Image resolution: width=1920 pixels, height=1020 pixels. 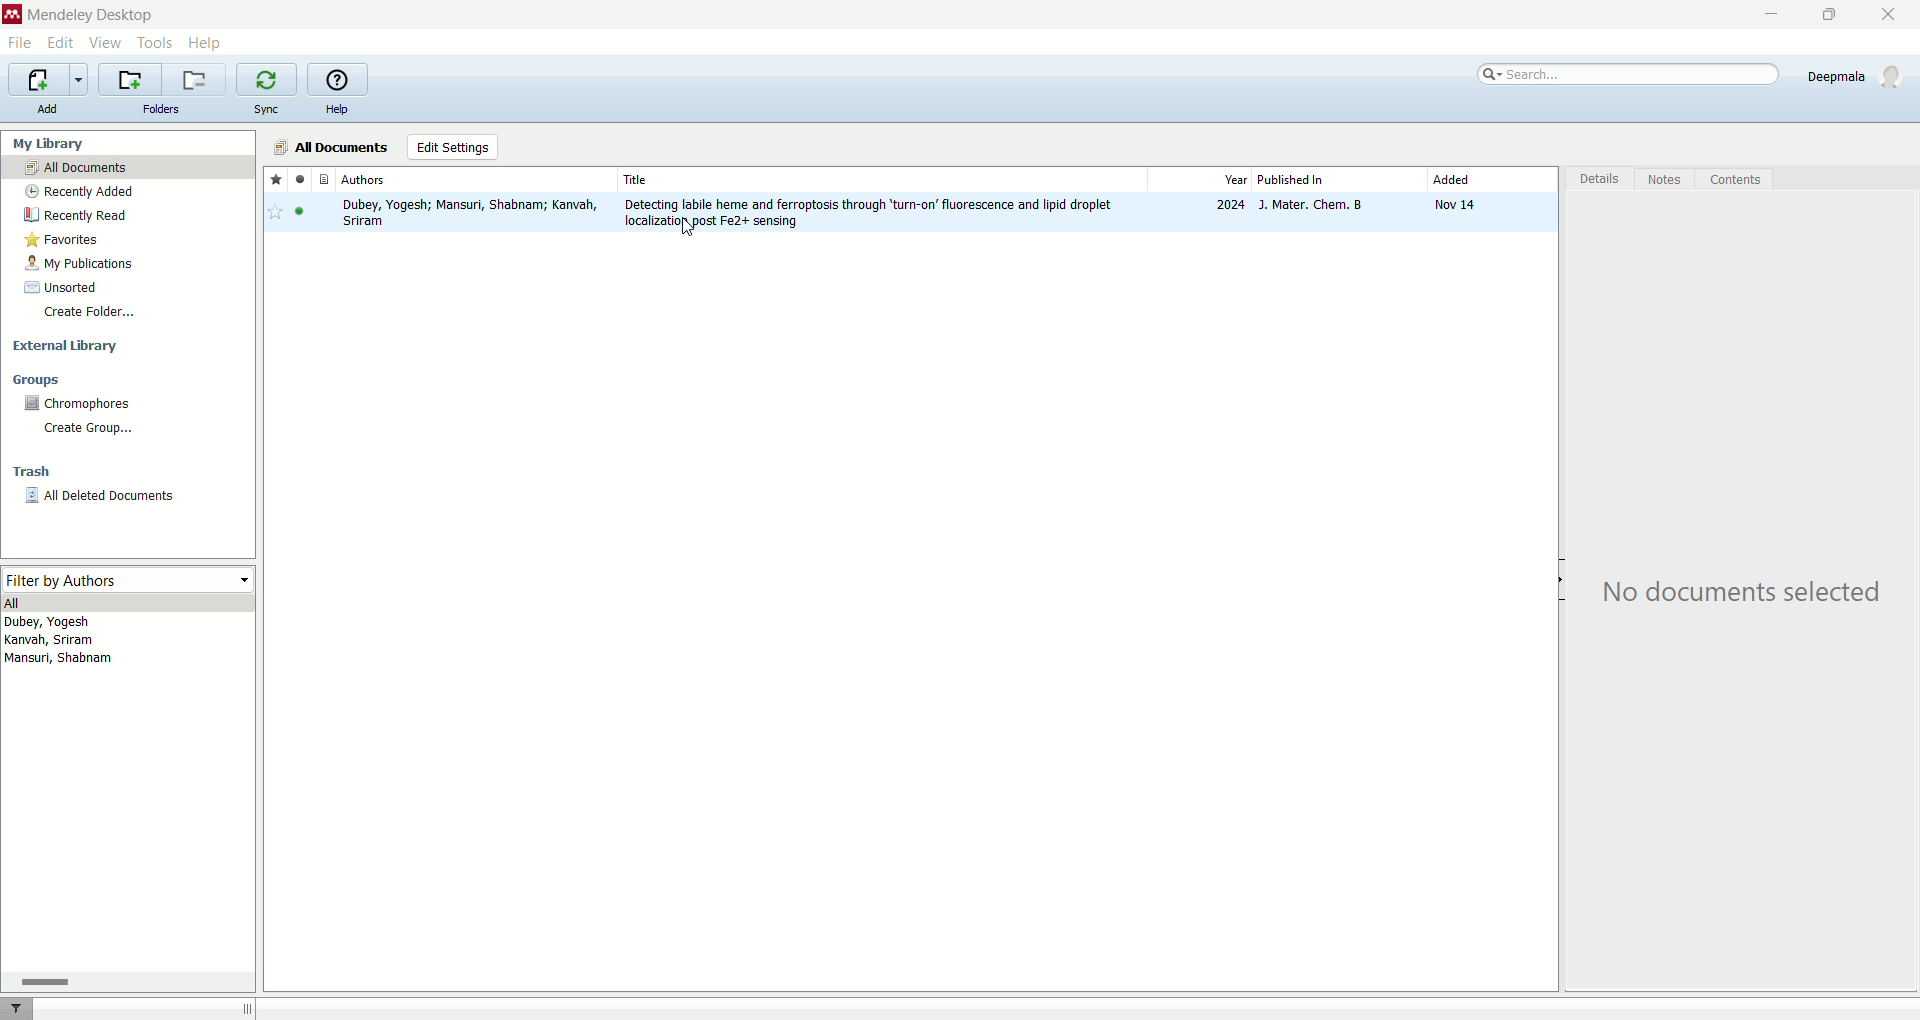 What do you see at coordinates (127, 982) in the screenshot?
I see `horizontal scroll bar` at bounding box center [127, 982].